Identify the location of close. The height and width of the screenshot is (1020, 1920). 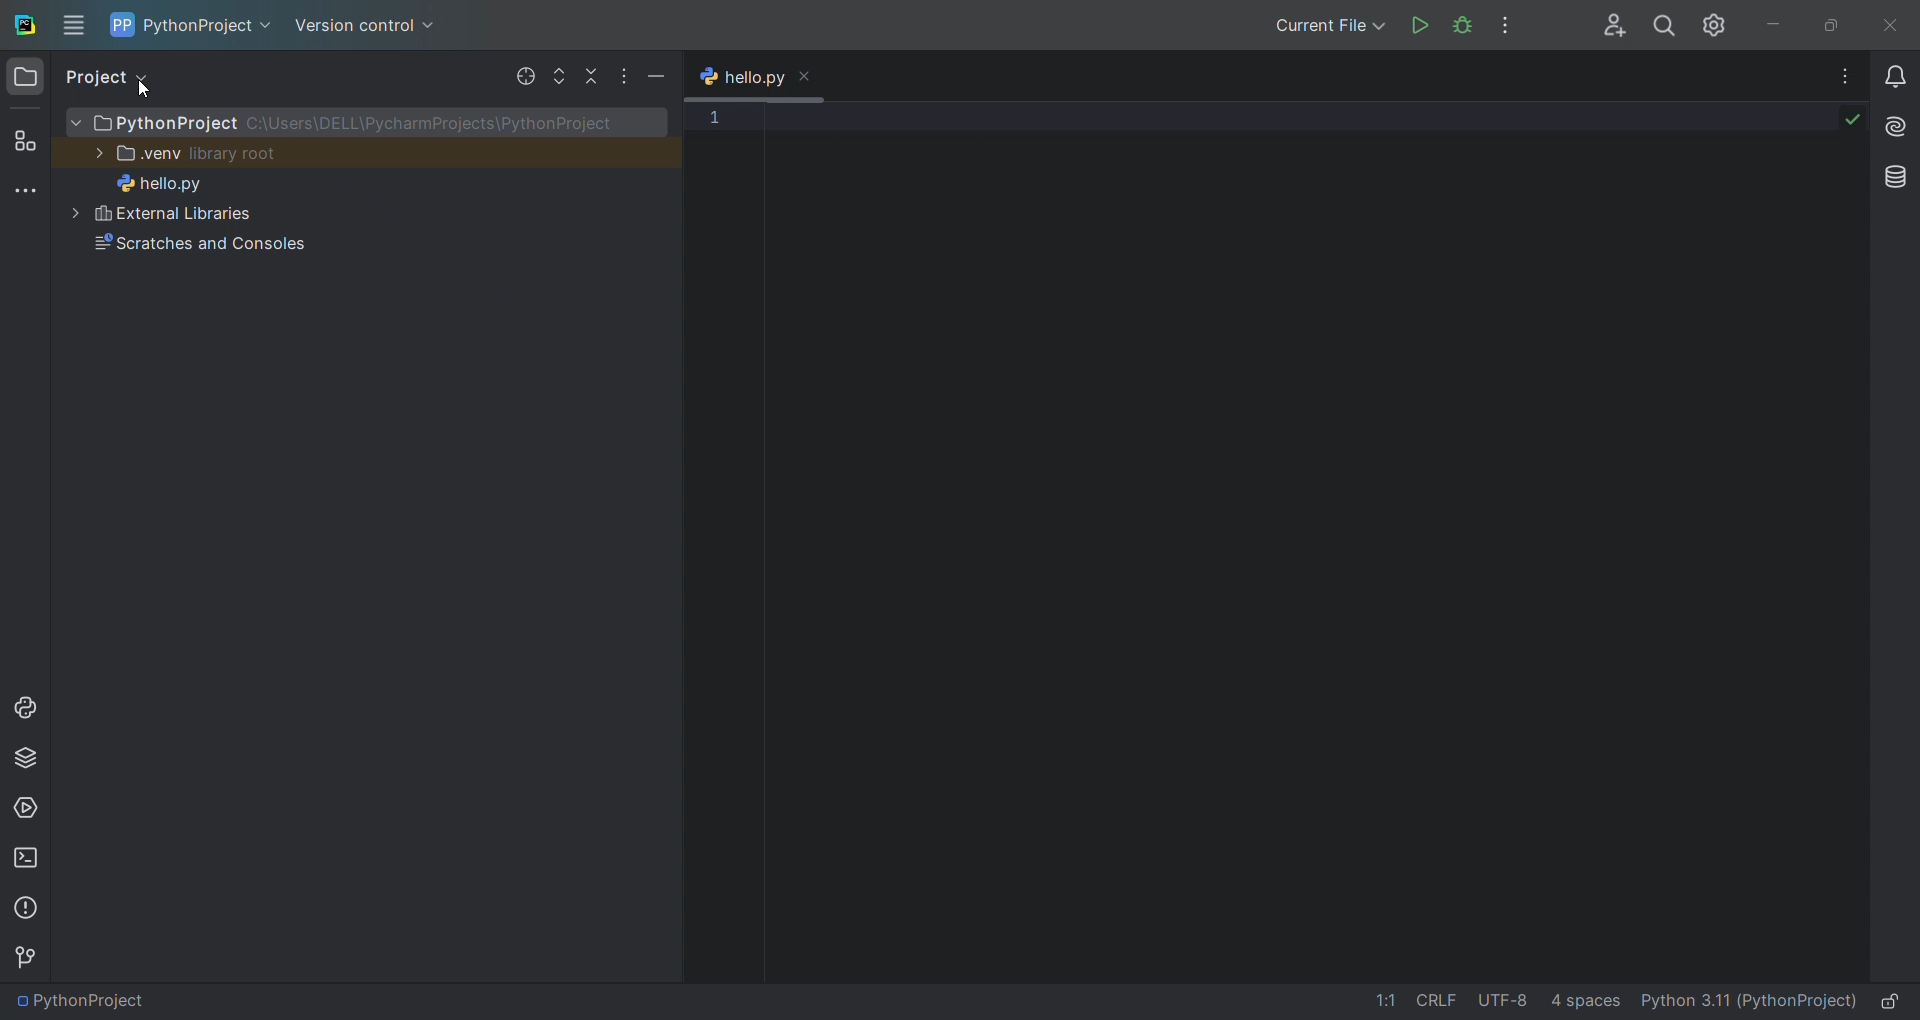
(1890, 25).